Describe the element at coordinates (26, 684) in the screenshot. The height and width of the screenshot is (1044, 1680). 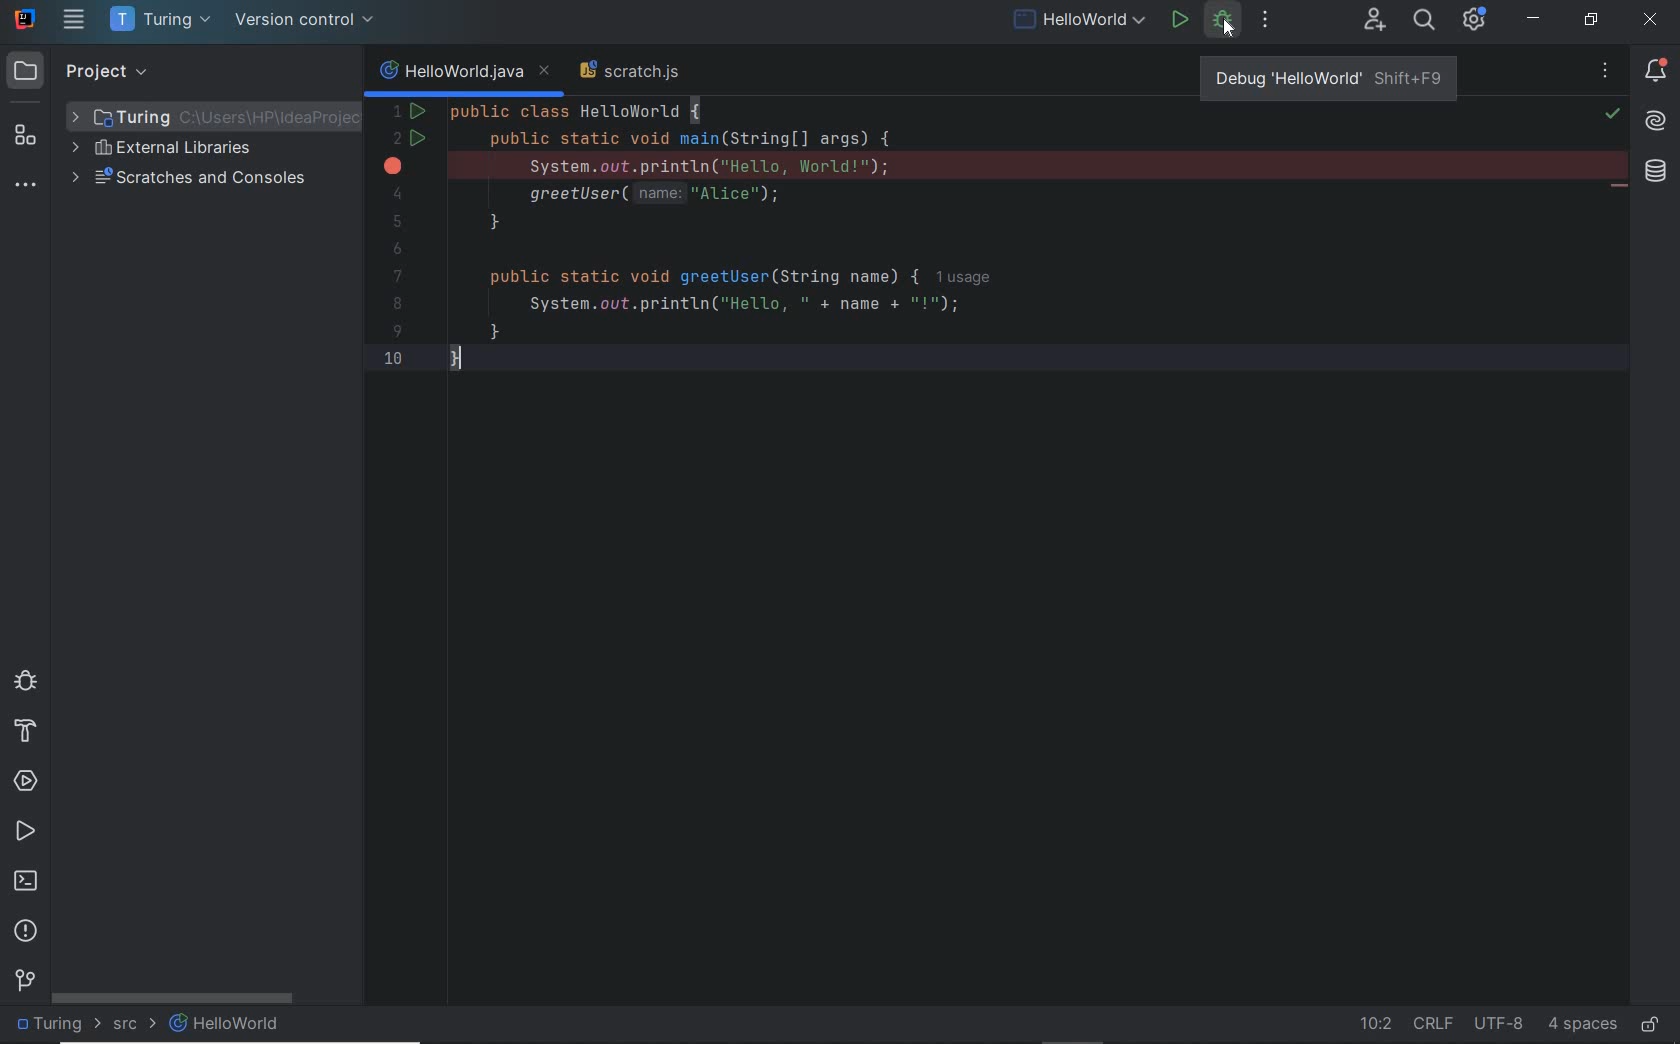
I see `debug` at that location.